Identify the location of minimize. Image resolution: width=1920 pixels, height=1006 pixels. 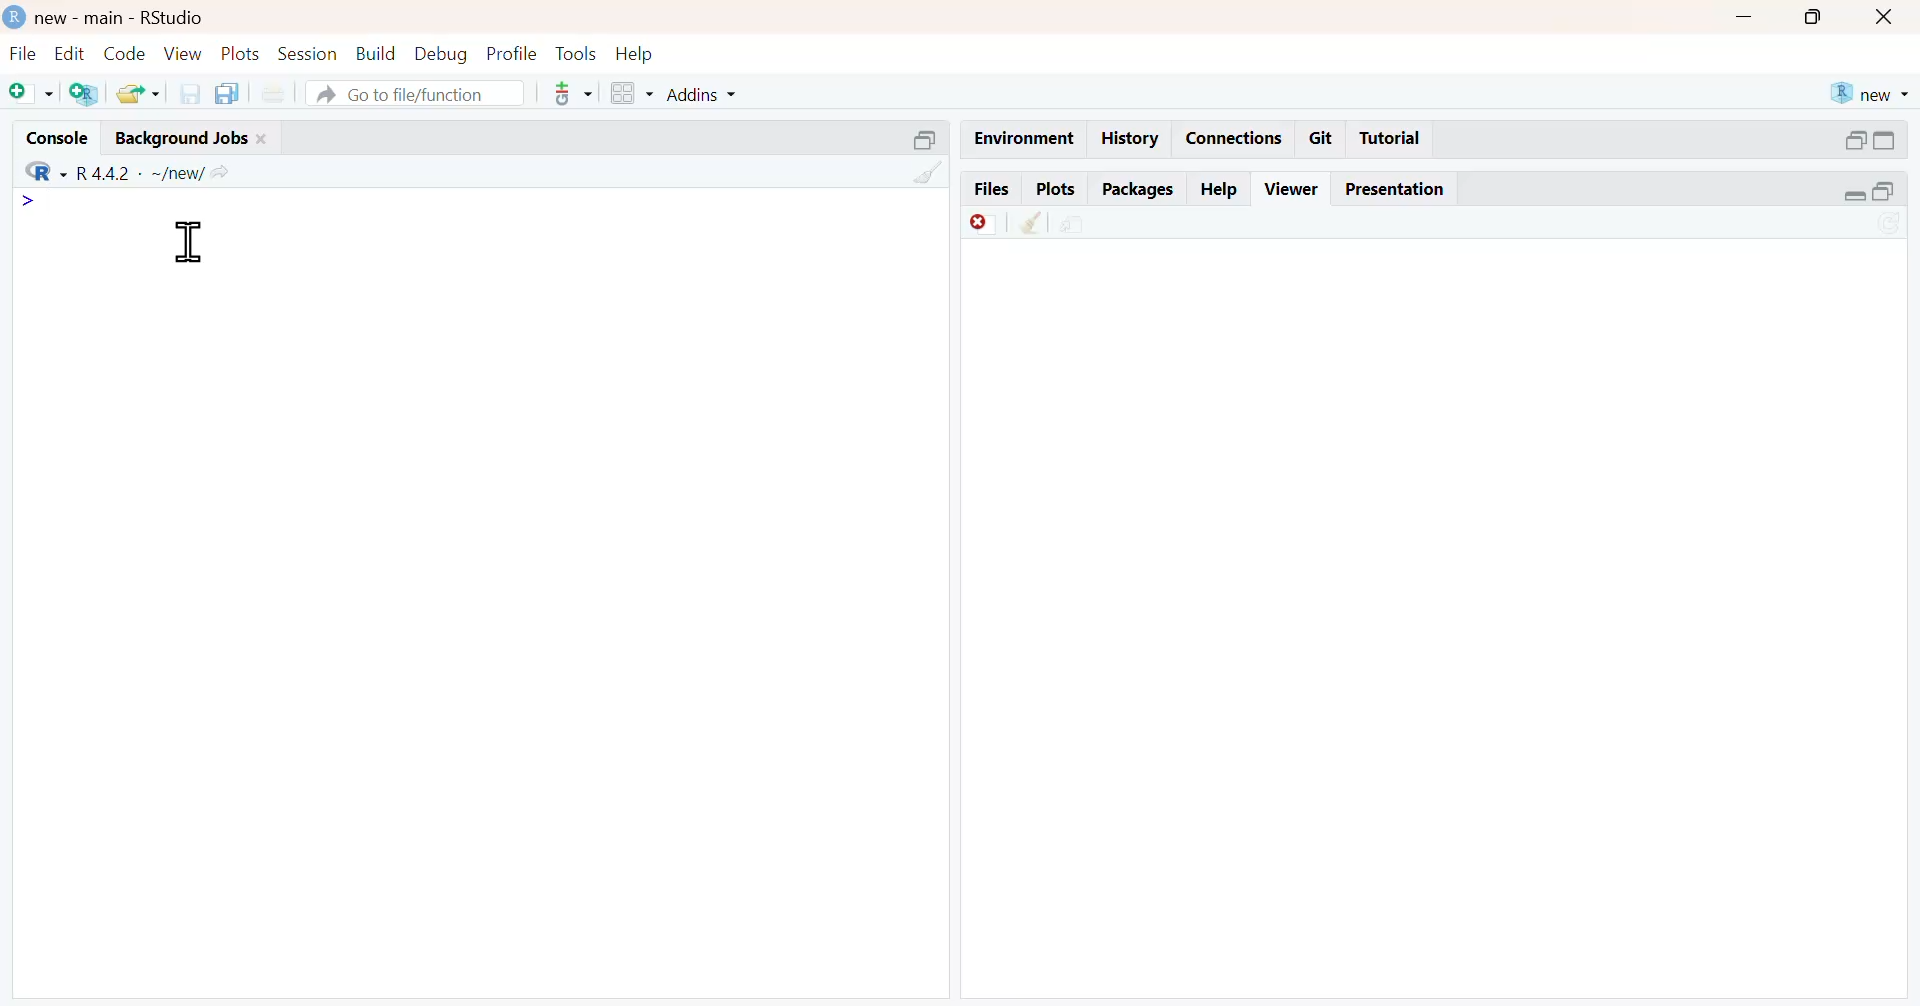
(1745, 14).